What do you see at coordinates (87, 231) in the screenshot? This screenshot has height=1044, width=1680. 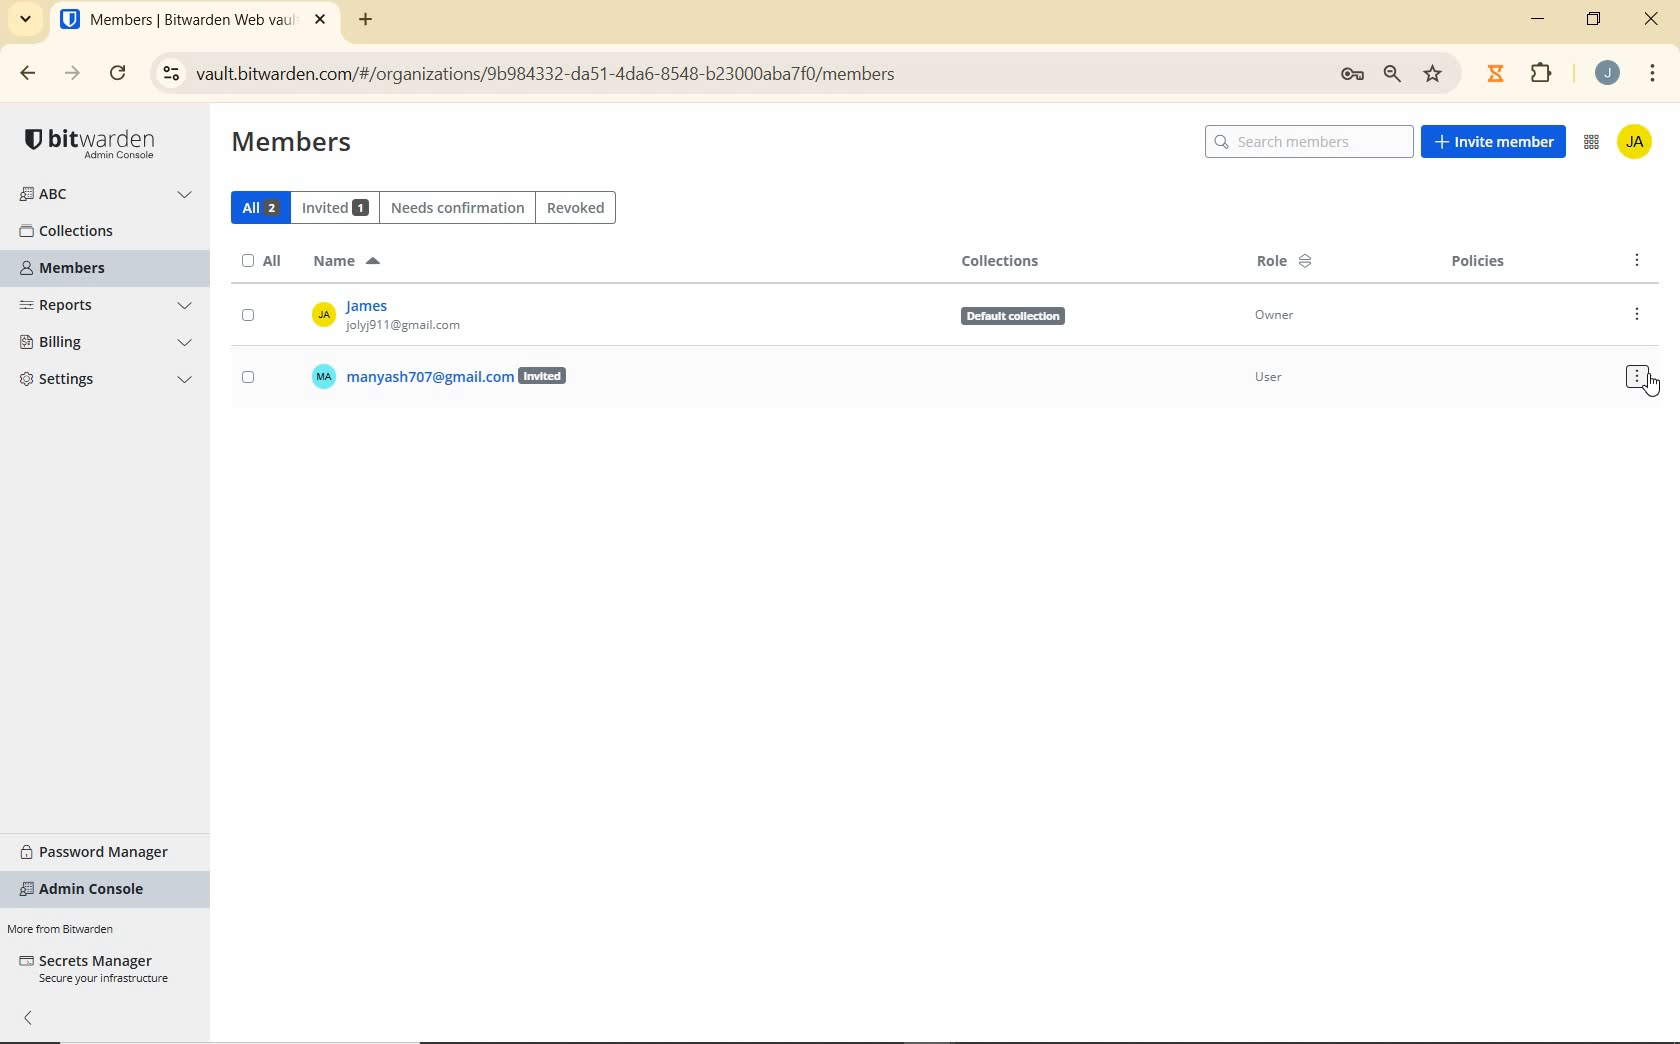 I see `COLLECTIONS` at bounding box center [87, 231].